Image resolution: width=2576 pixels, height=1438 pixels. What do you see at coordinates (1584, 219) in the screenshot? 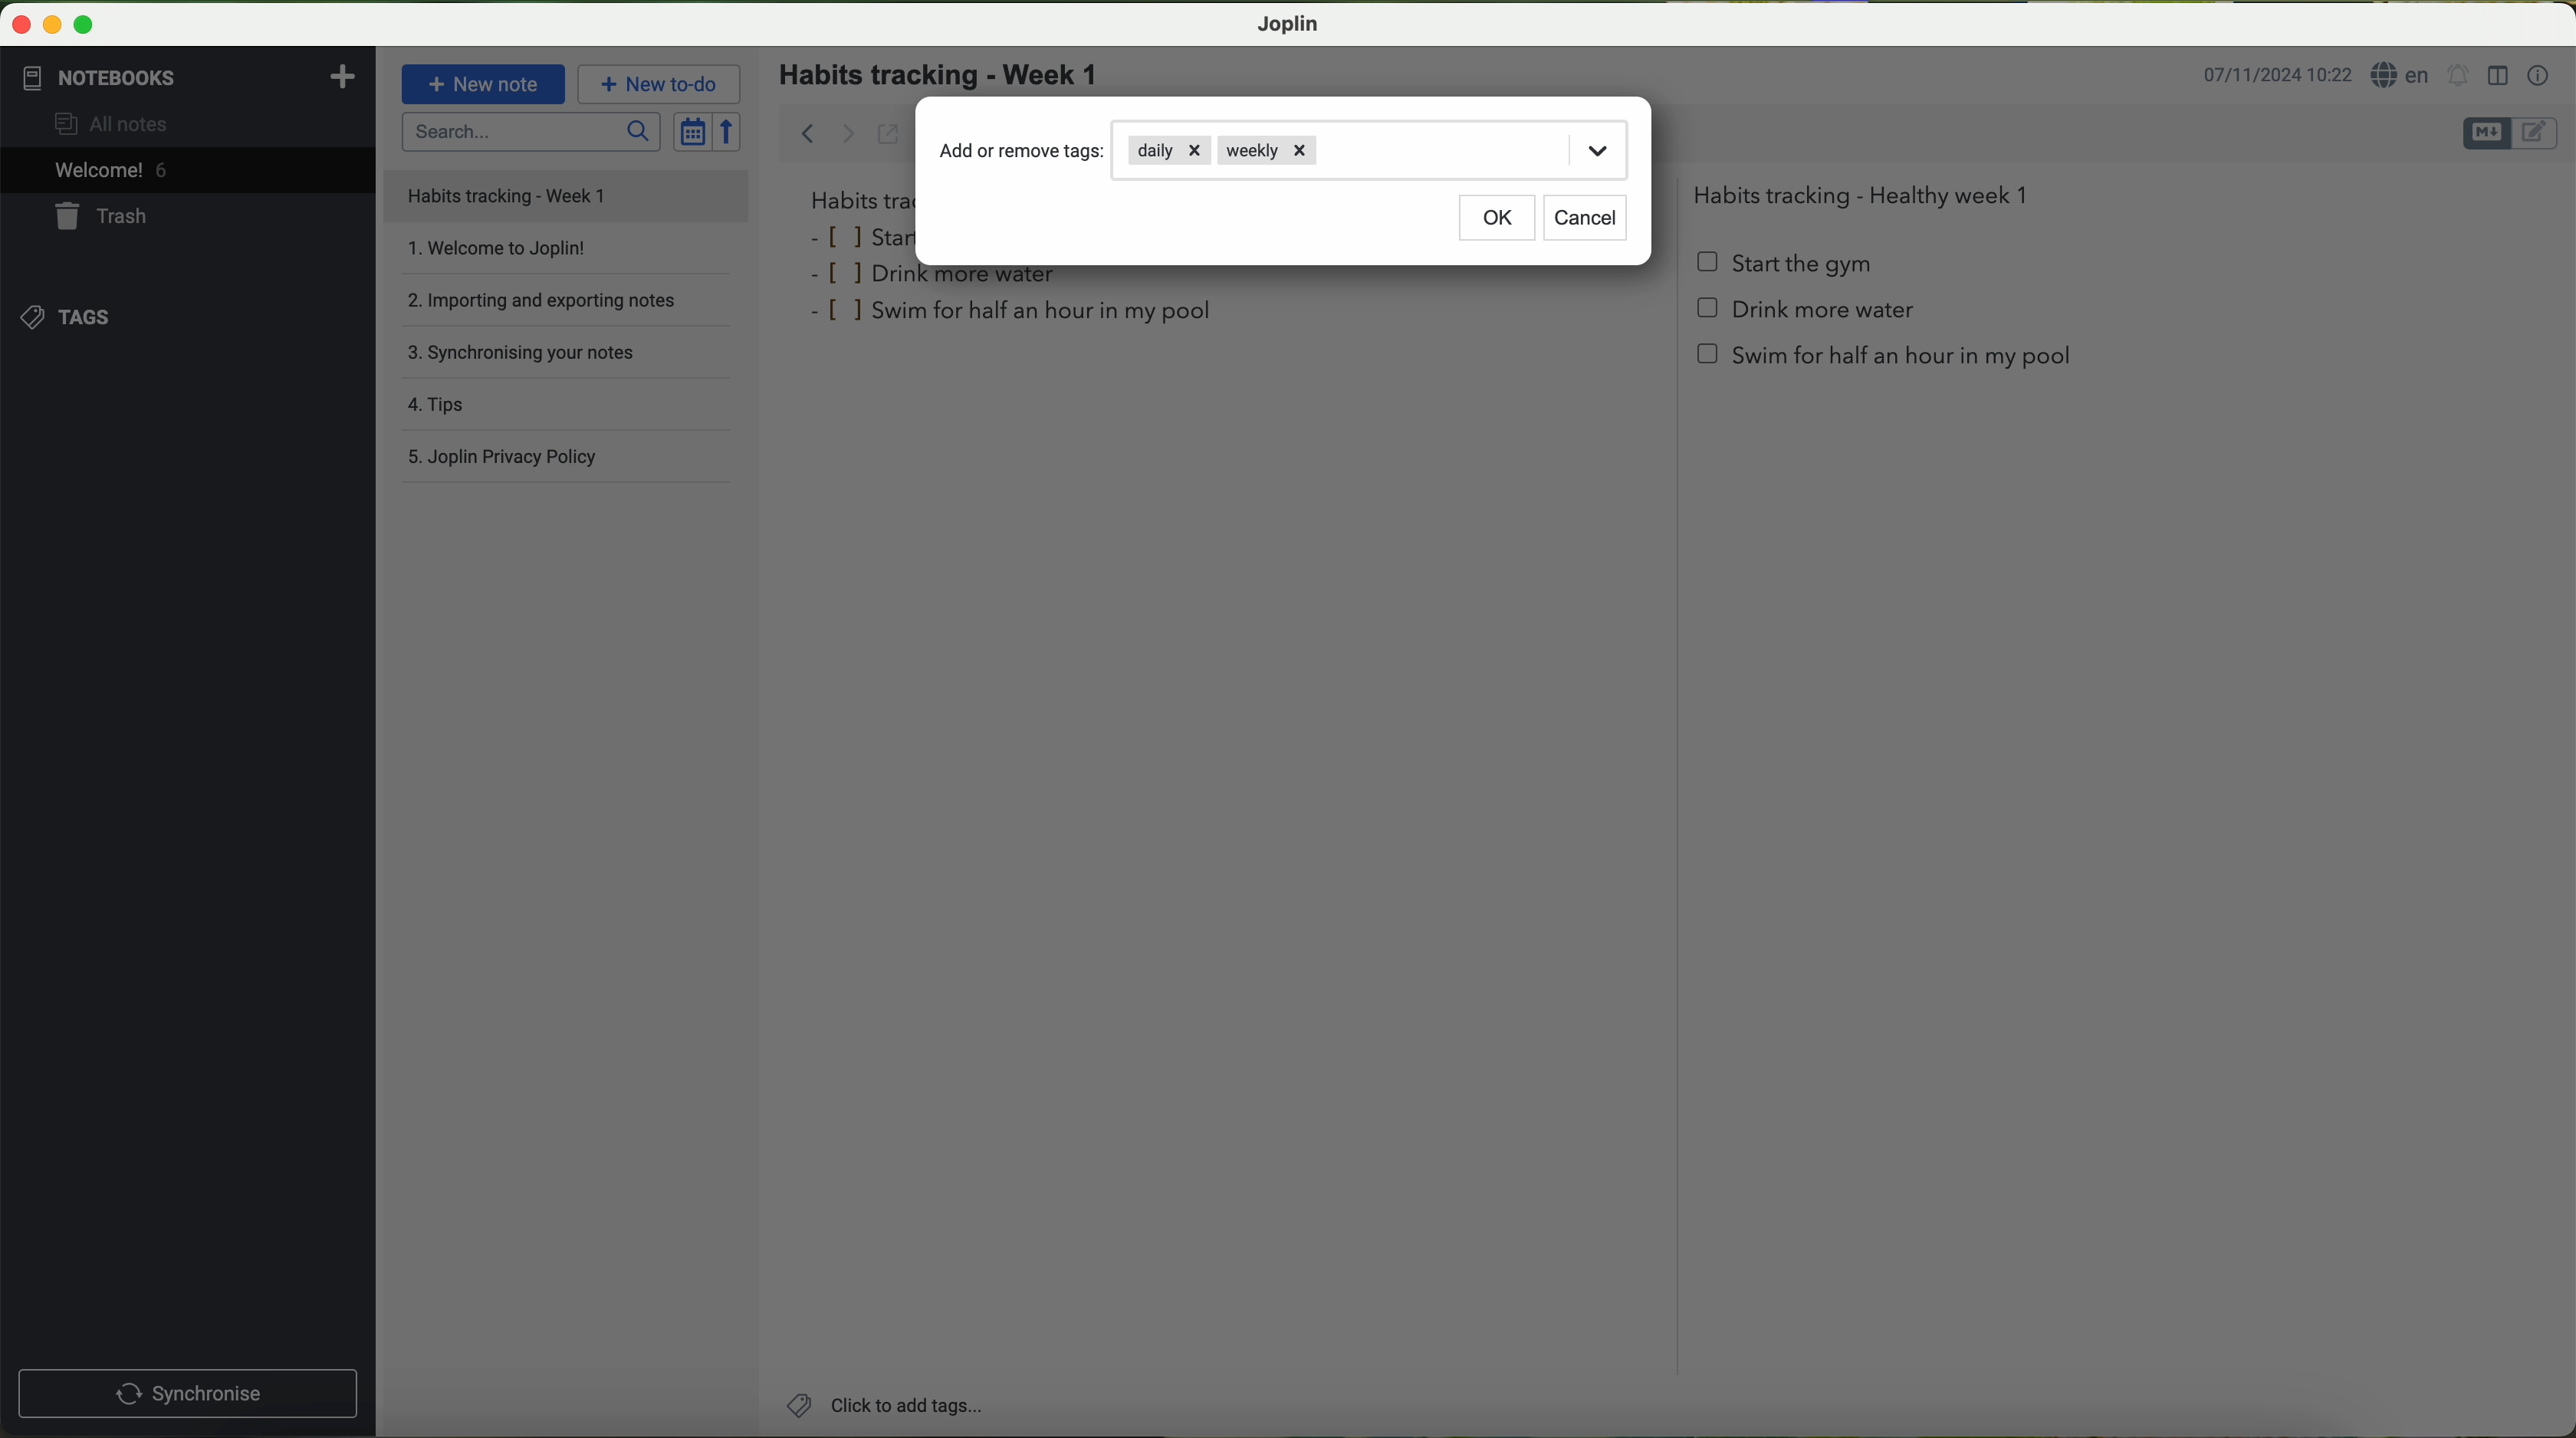
I see `cancel` at bounding box center [1584, 219].